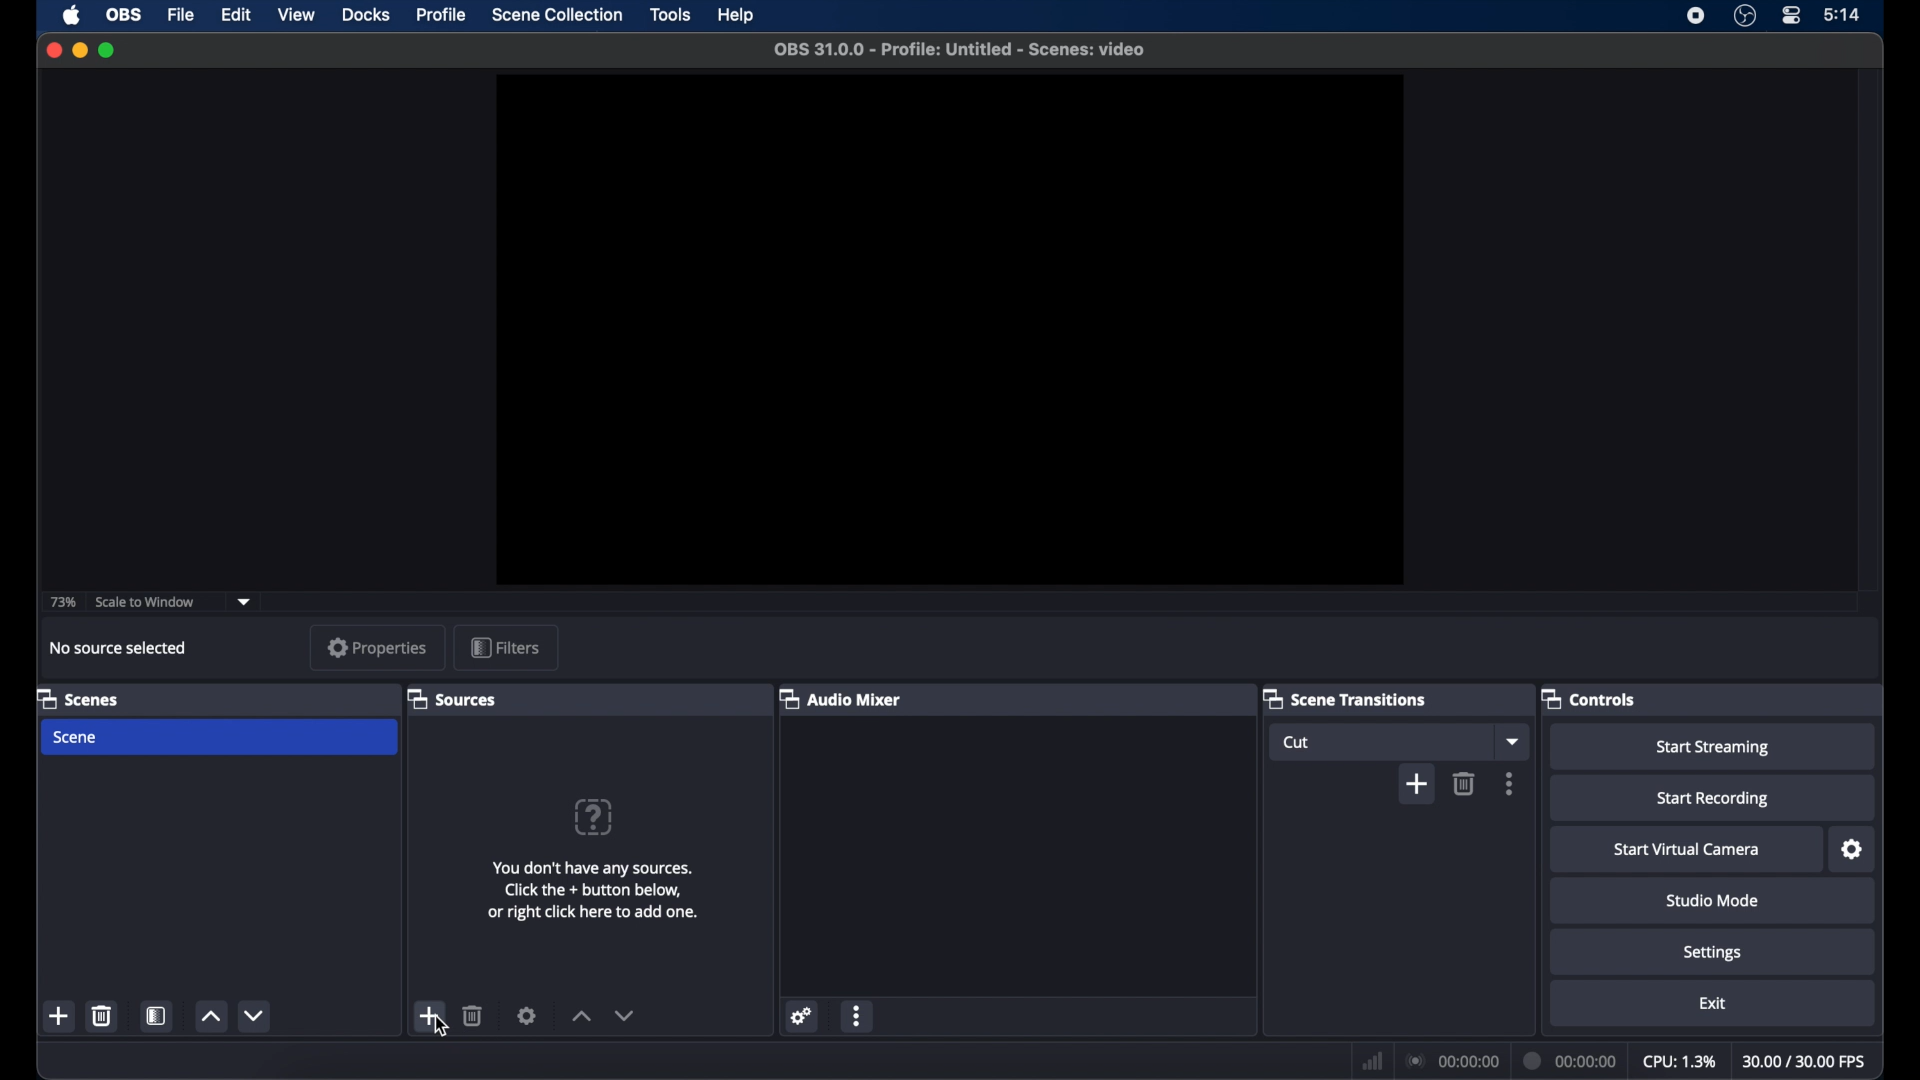 This screenshot has width=1920, height=1080. I want to click on duration, so click(1571, 1059).